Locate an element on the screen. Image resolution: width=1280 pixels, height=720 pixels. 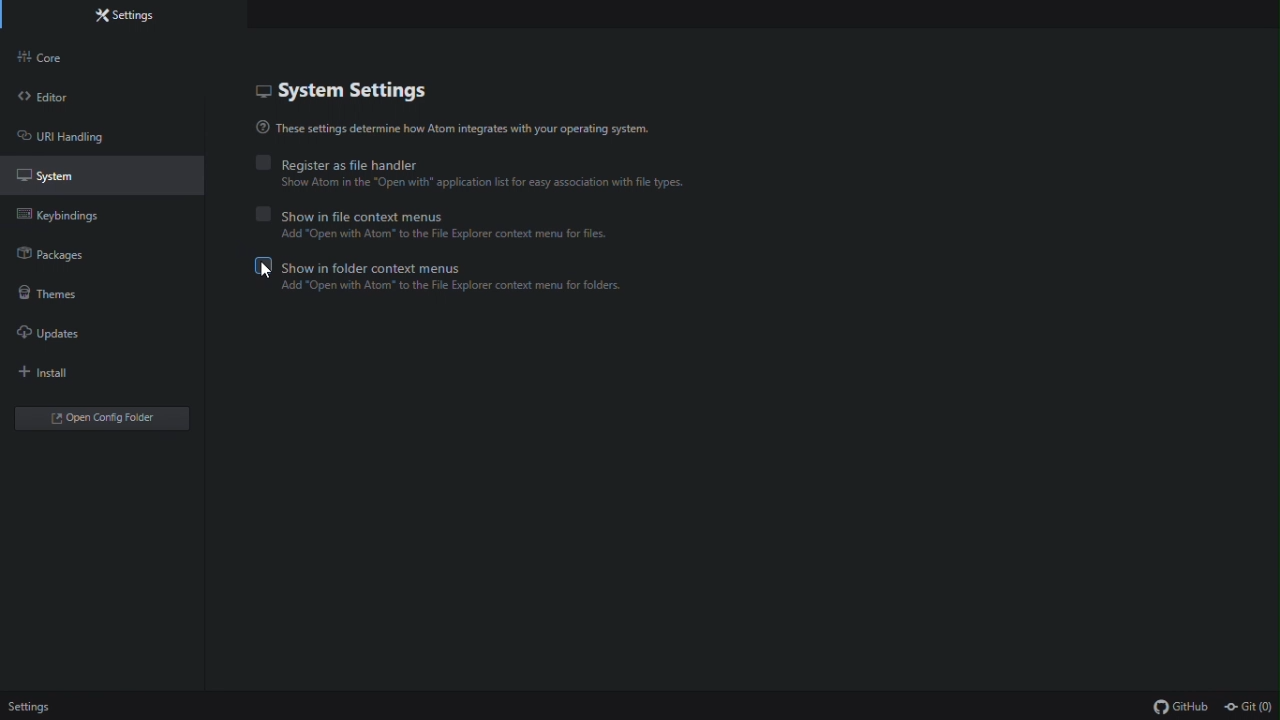
Packages is located at coordinates (110, 255).